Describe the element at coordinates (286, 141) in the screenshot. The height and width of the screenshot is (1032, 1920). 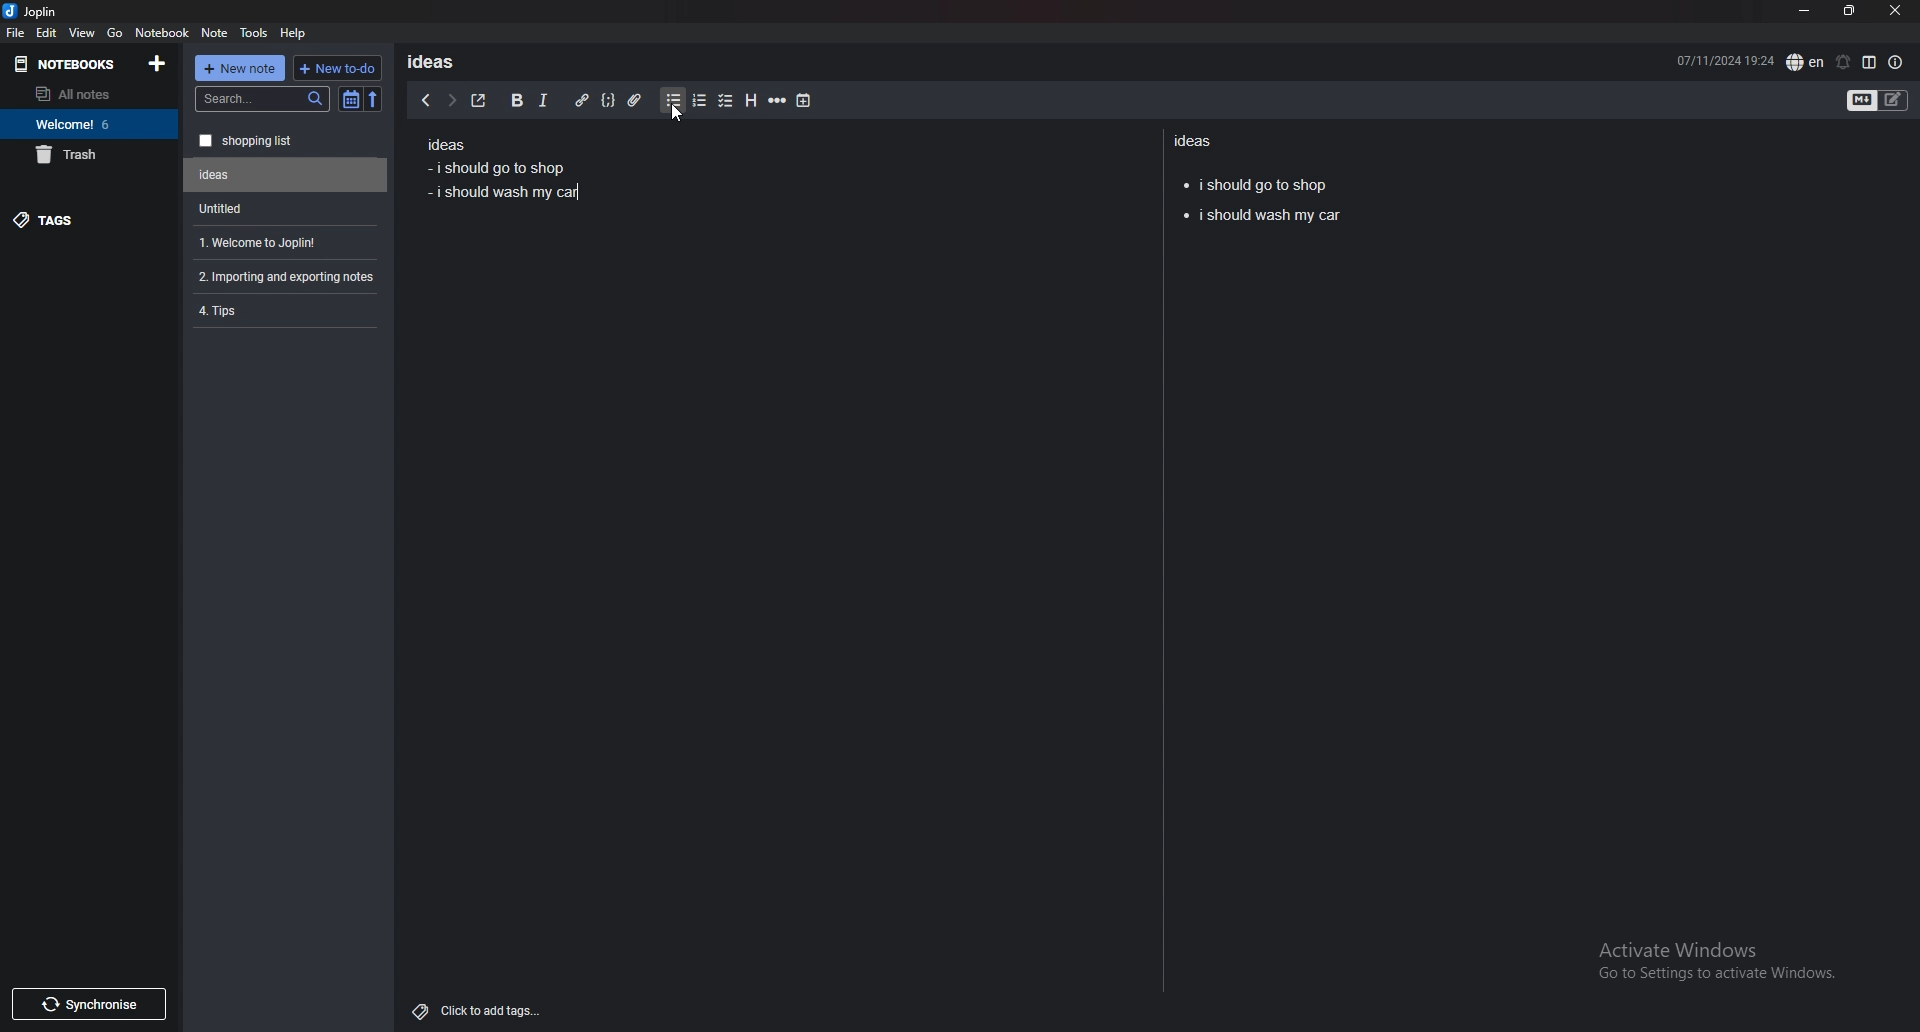
I see `shopping list` at that location.